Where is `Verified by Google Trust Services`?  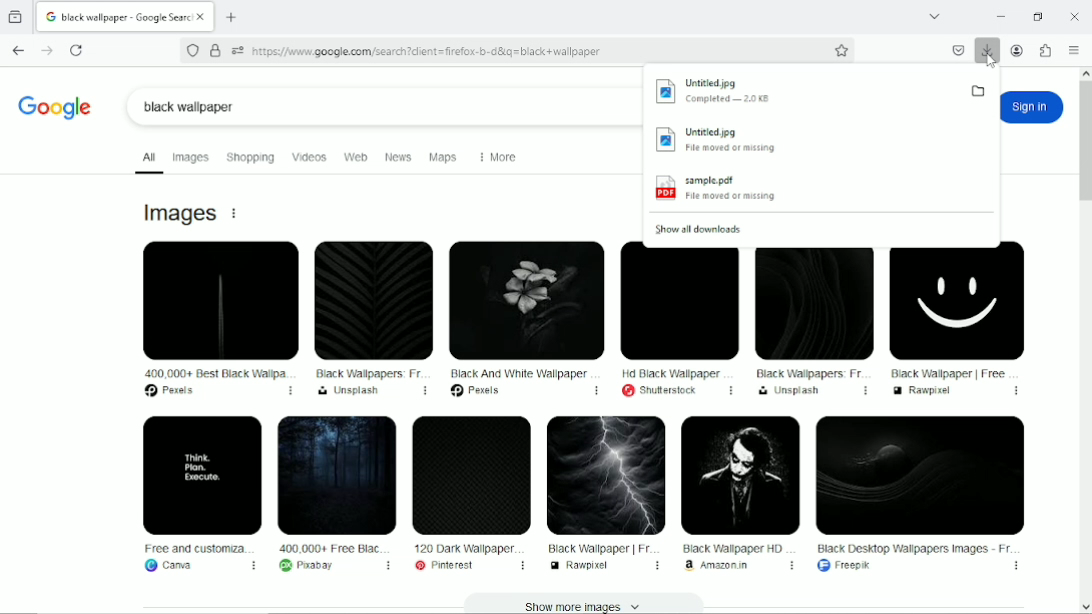 Verified by Google Trust Services is located at coordinates (215, 51).